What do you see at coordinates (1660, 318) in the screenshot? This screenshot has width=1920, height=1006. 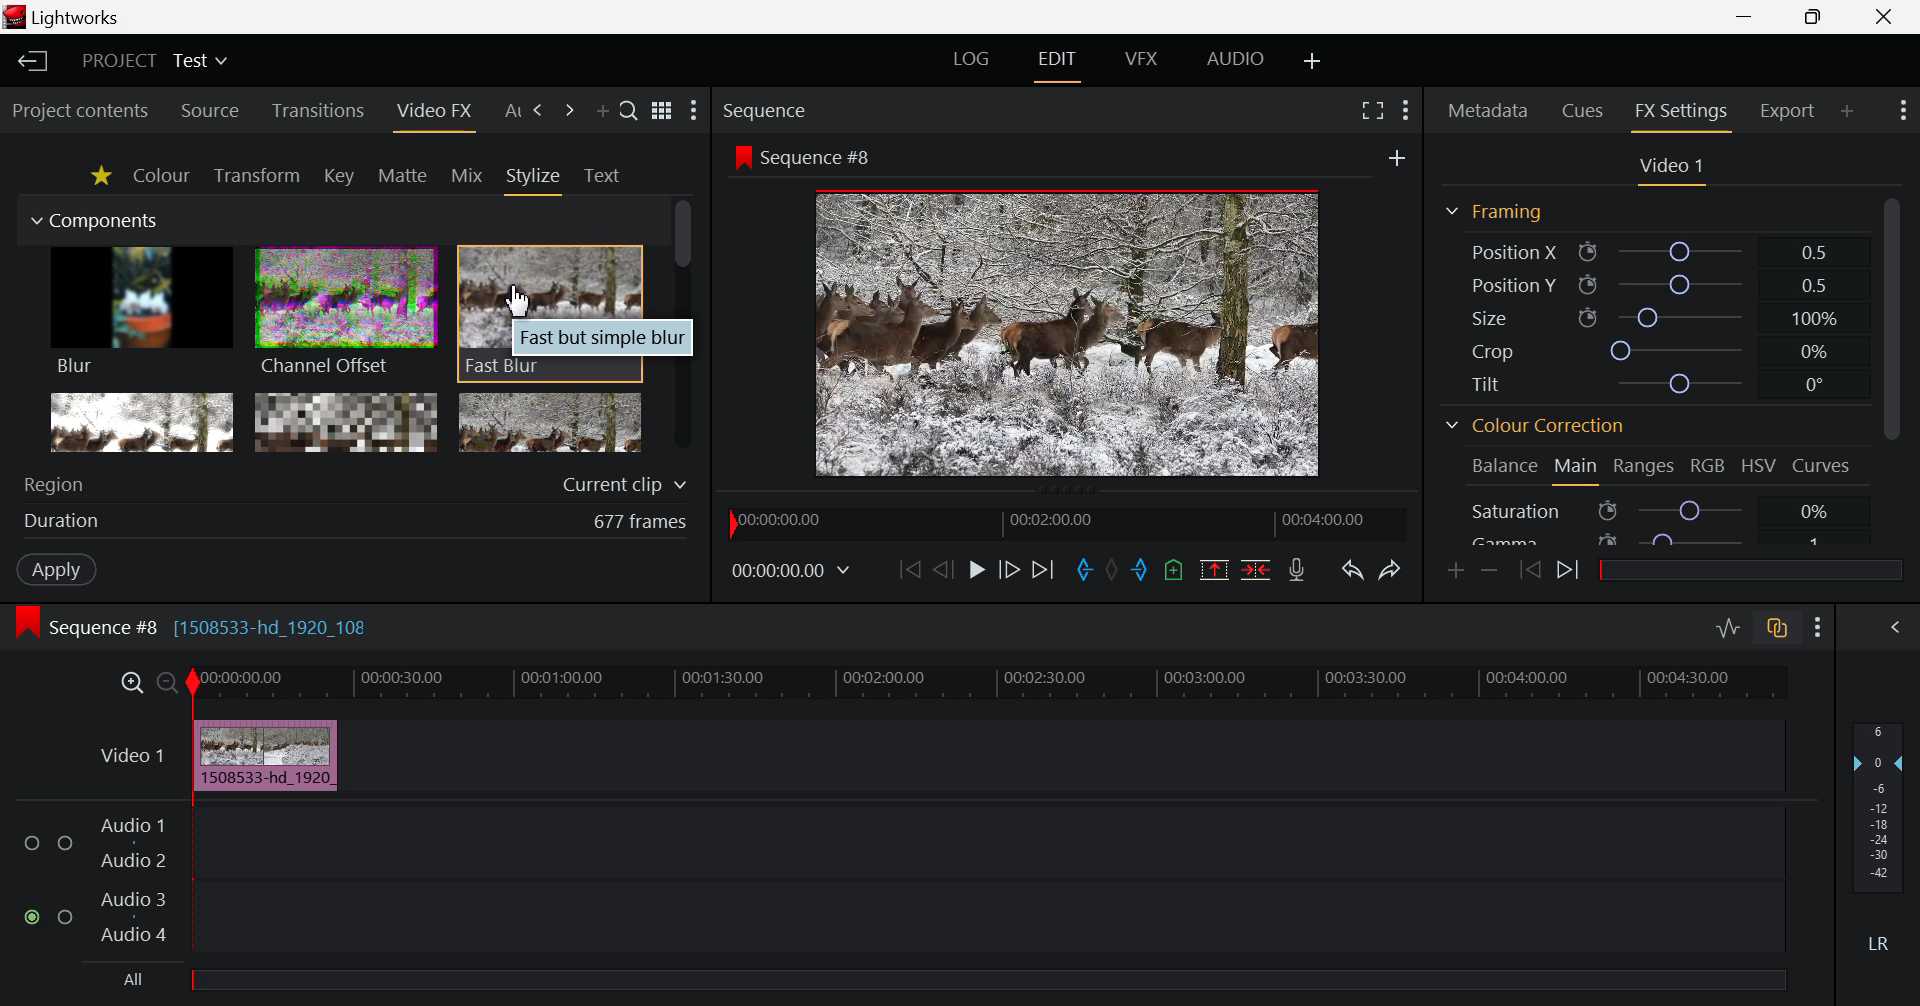 I see `Size` at bounding box center [1660, 318].